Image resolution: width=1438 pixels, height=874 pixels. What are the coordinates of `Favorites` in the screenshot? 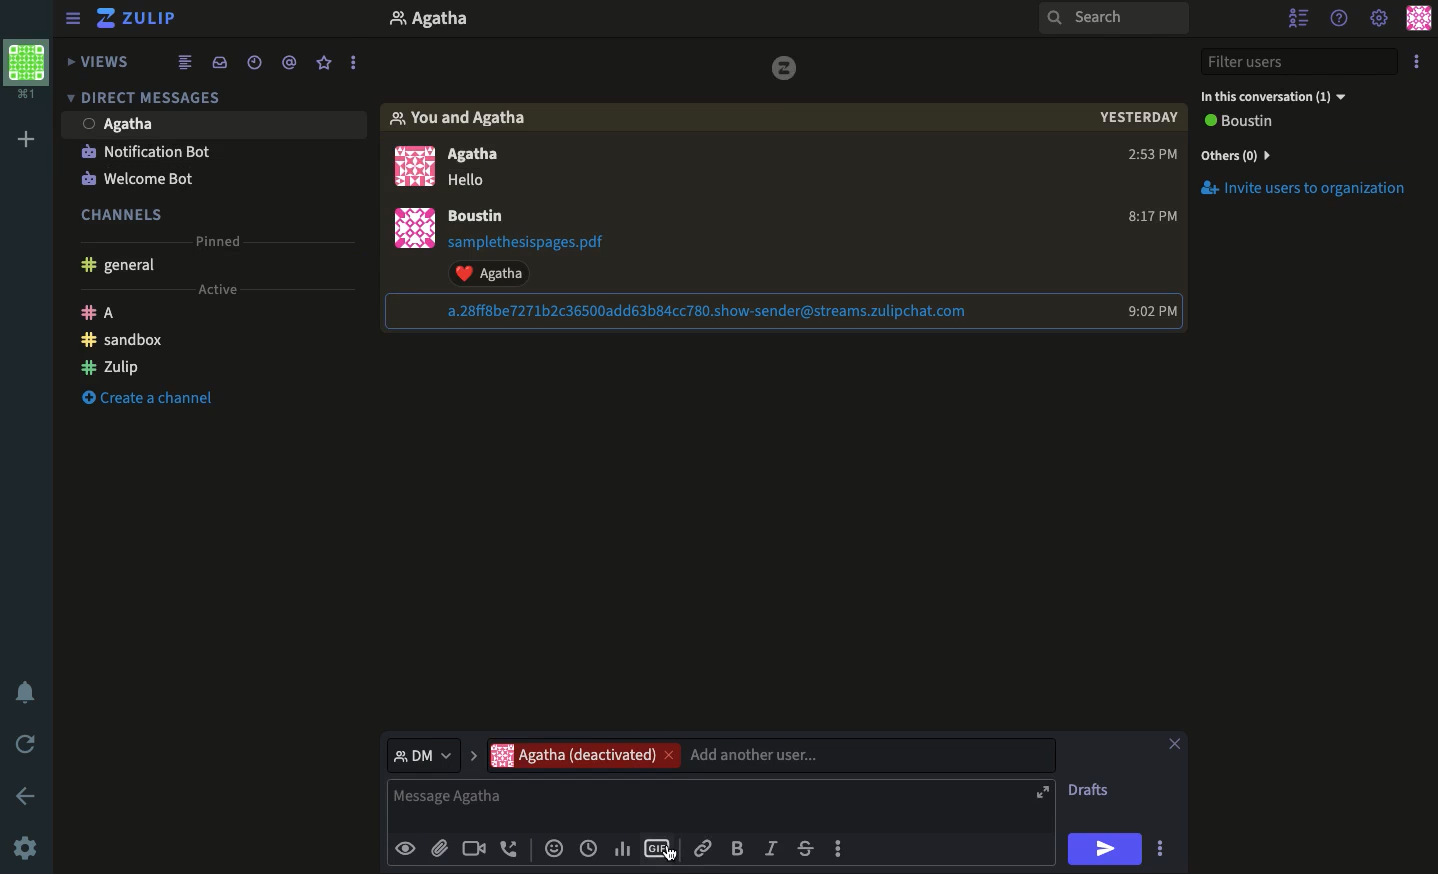 It's located at (323, 64).